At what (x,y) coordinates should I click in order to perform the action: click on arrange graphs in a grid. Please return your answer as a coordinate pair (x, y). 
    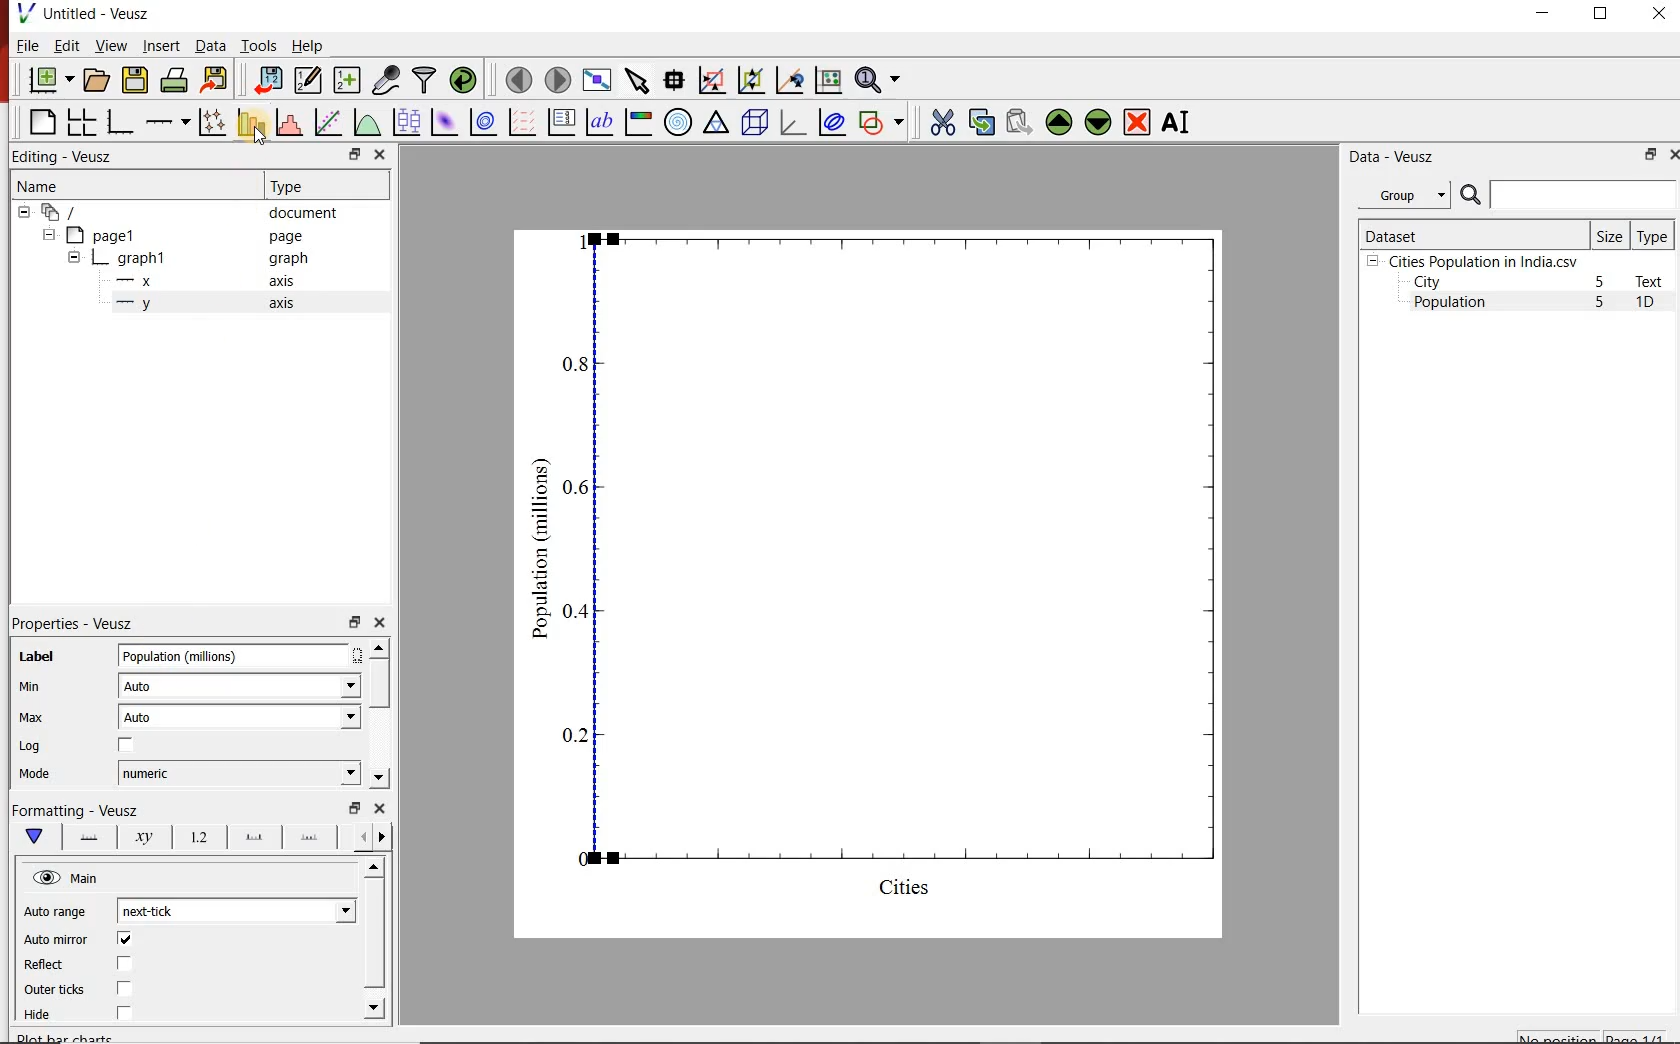
    Looking at the image, I should click on (81, 122).